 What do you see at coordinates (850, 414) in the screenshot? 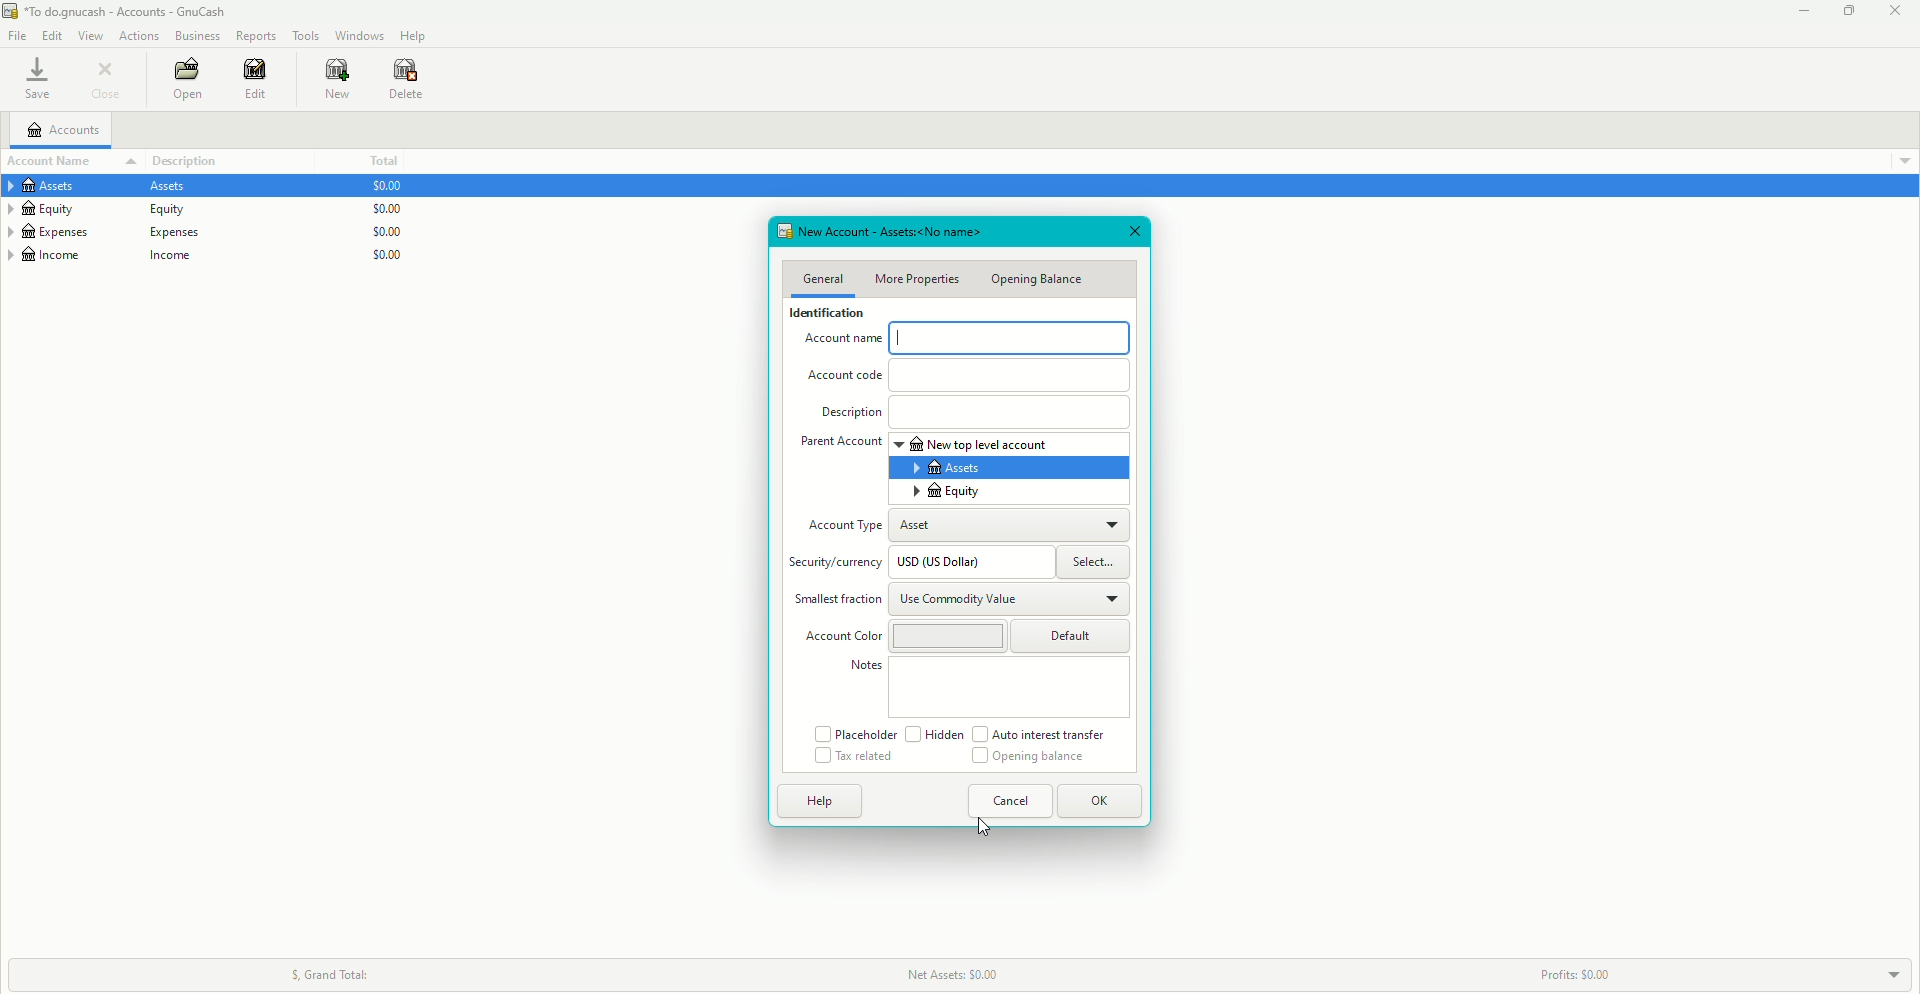
I see `Description` at bounding box center [850, 414].